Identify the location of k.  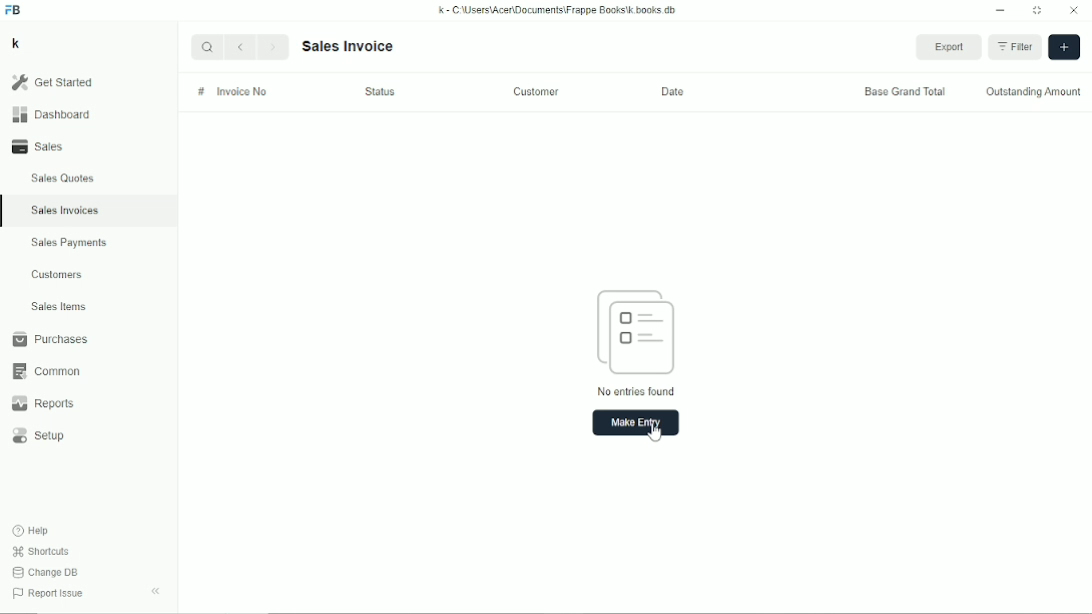
(15, 43).